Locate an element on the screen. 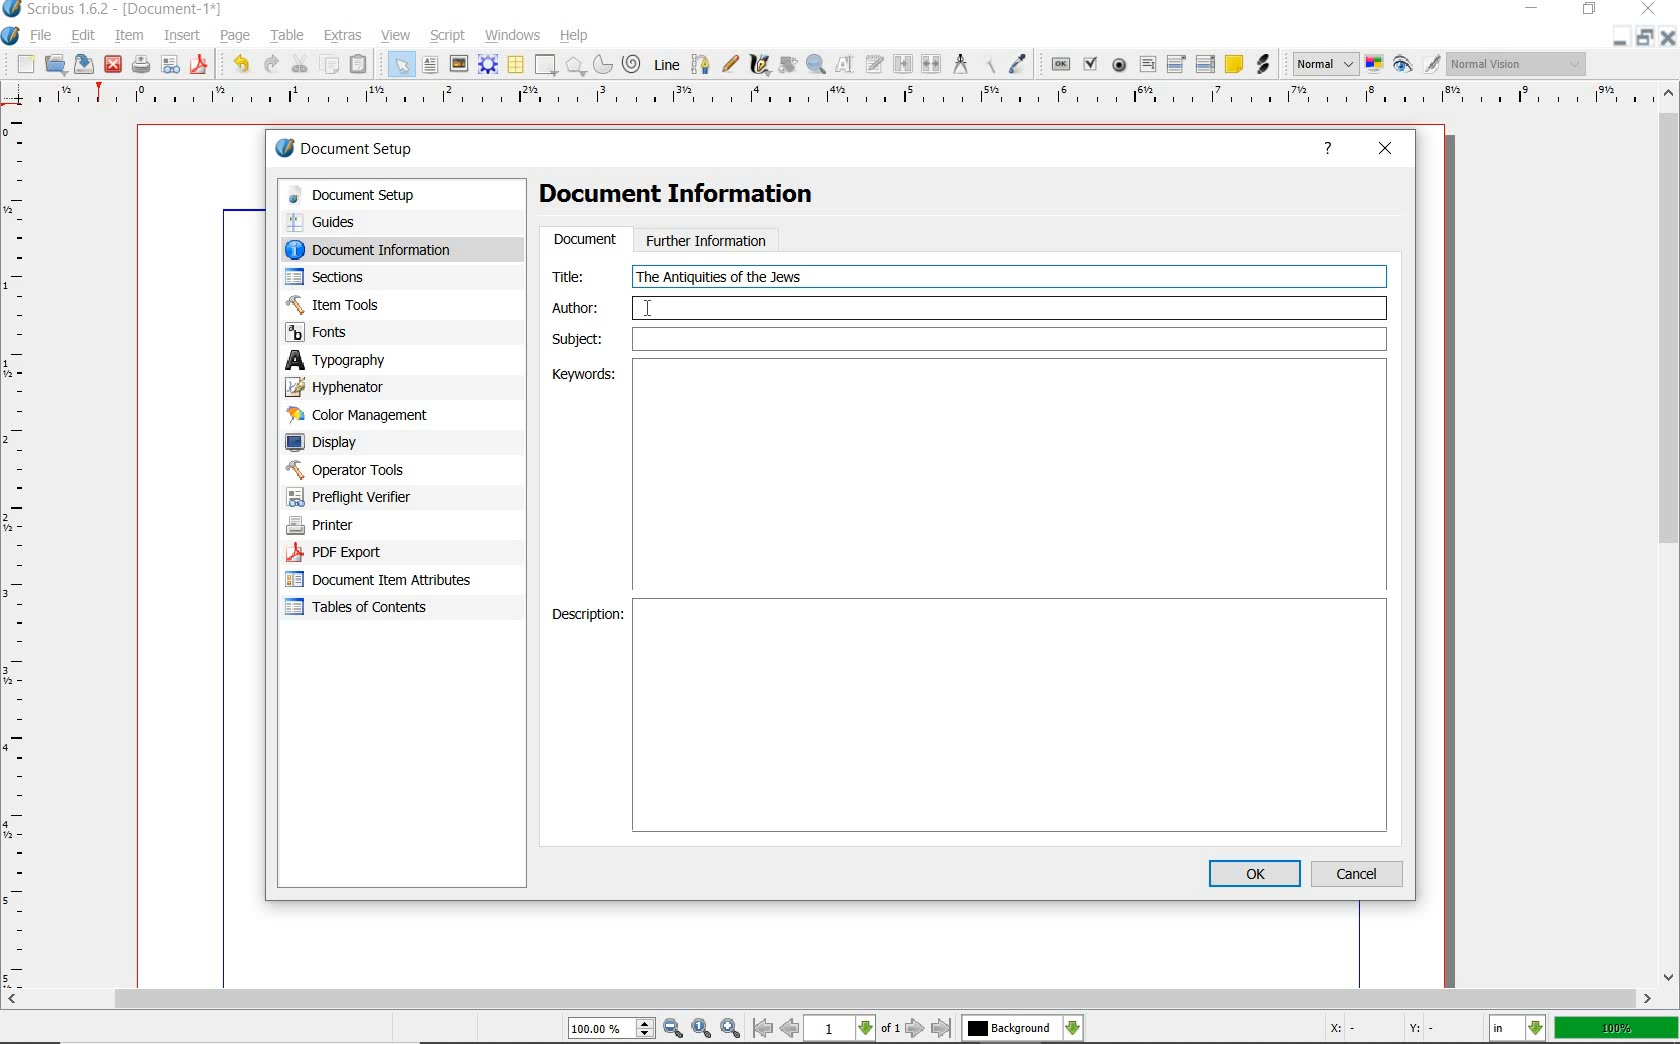 The image size is (1680, 1044). pdf push button is located at coordinates (1059, 64).